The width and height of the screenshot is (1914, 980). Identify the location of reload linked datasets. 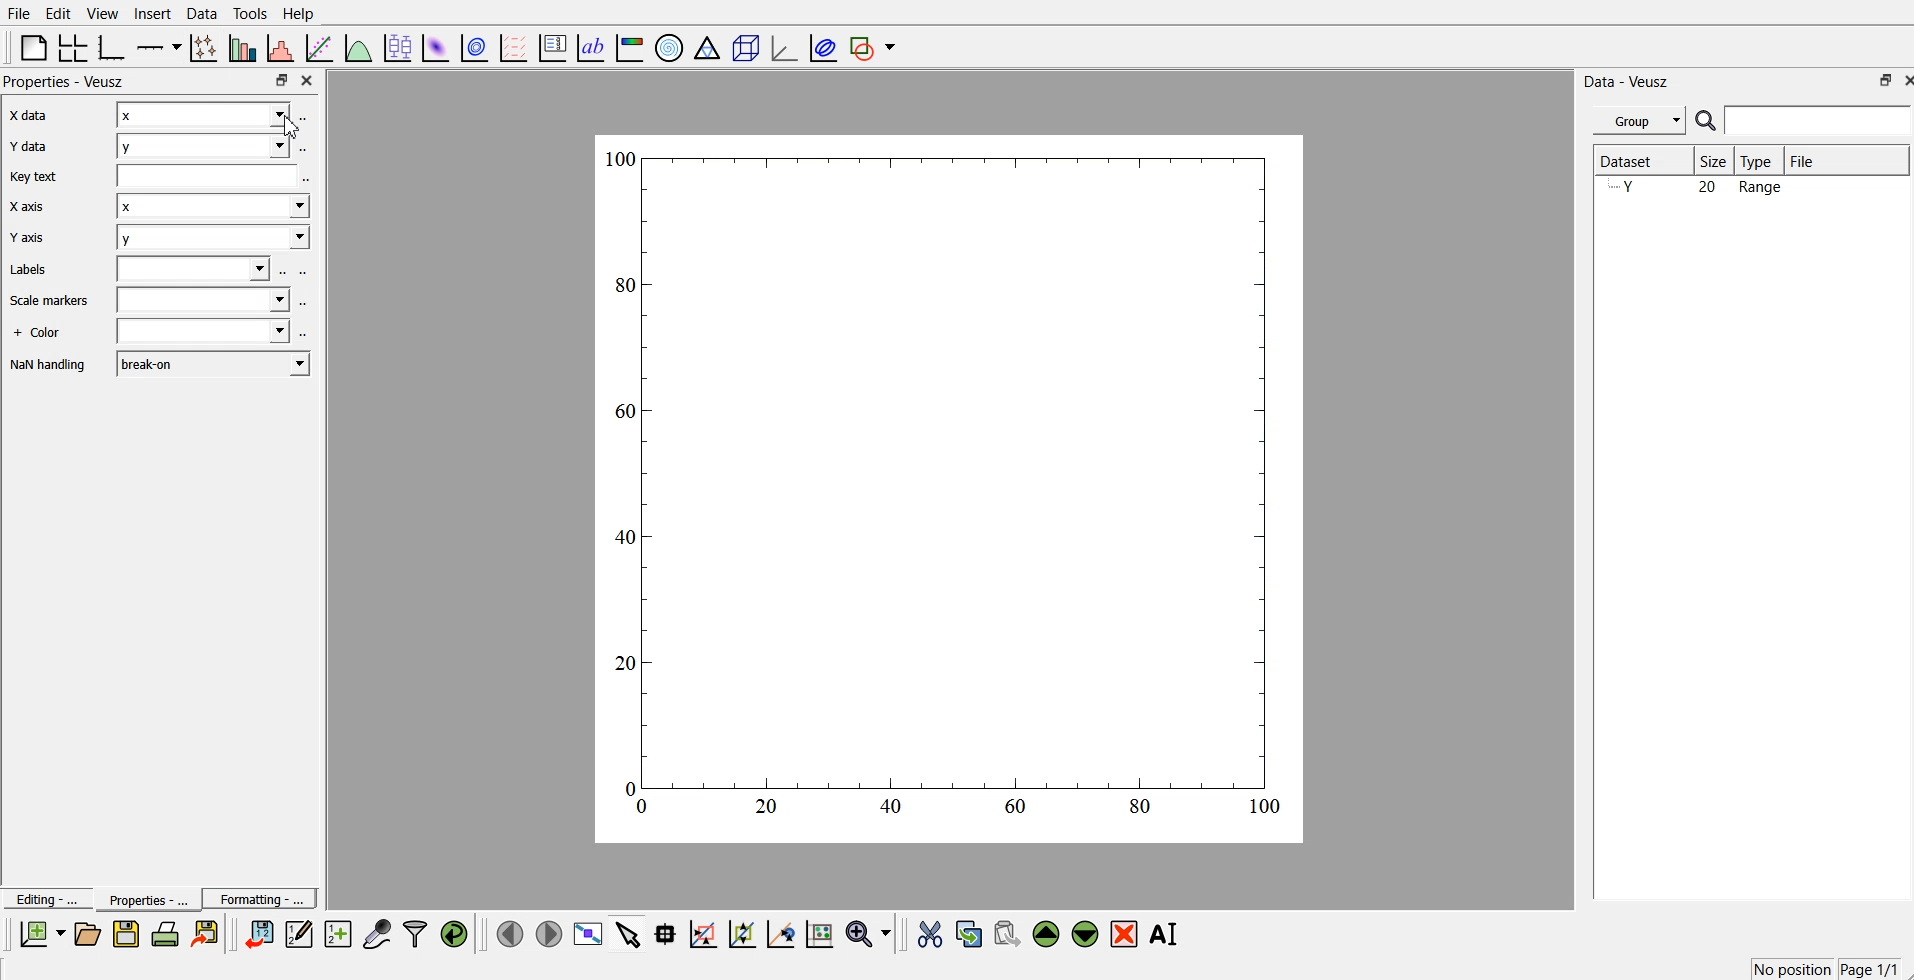
(457, 932).